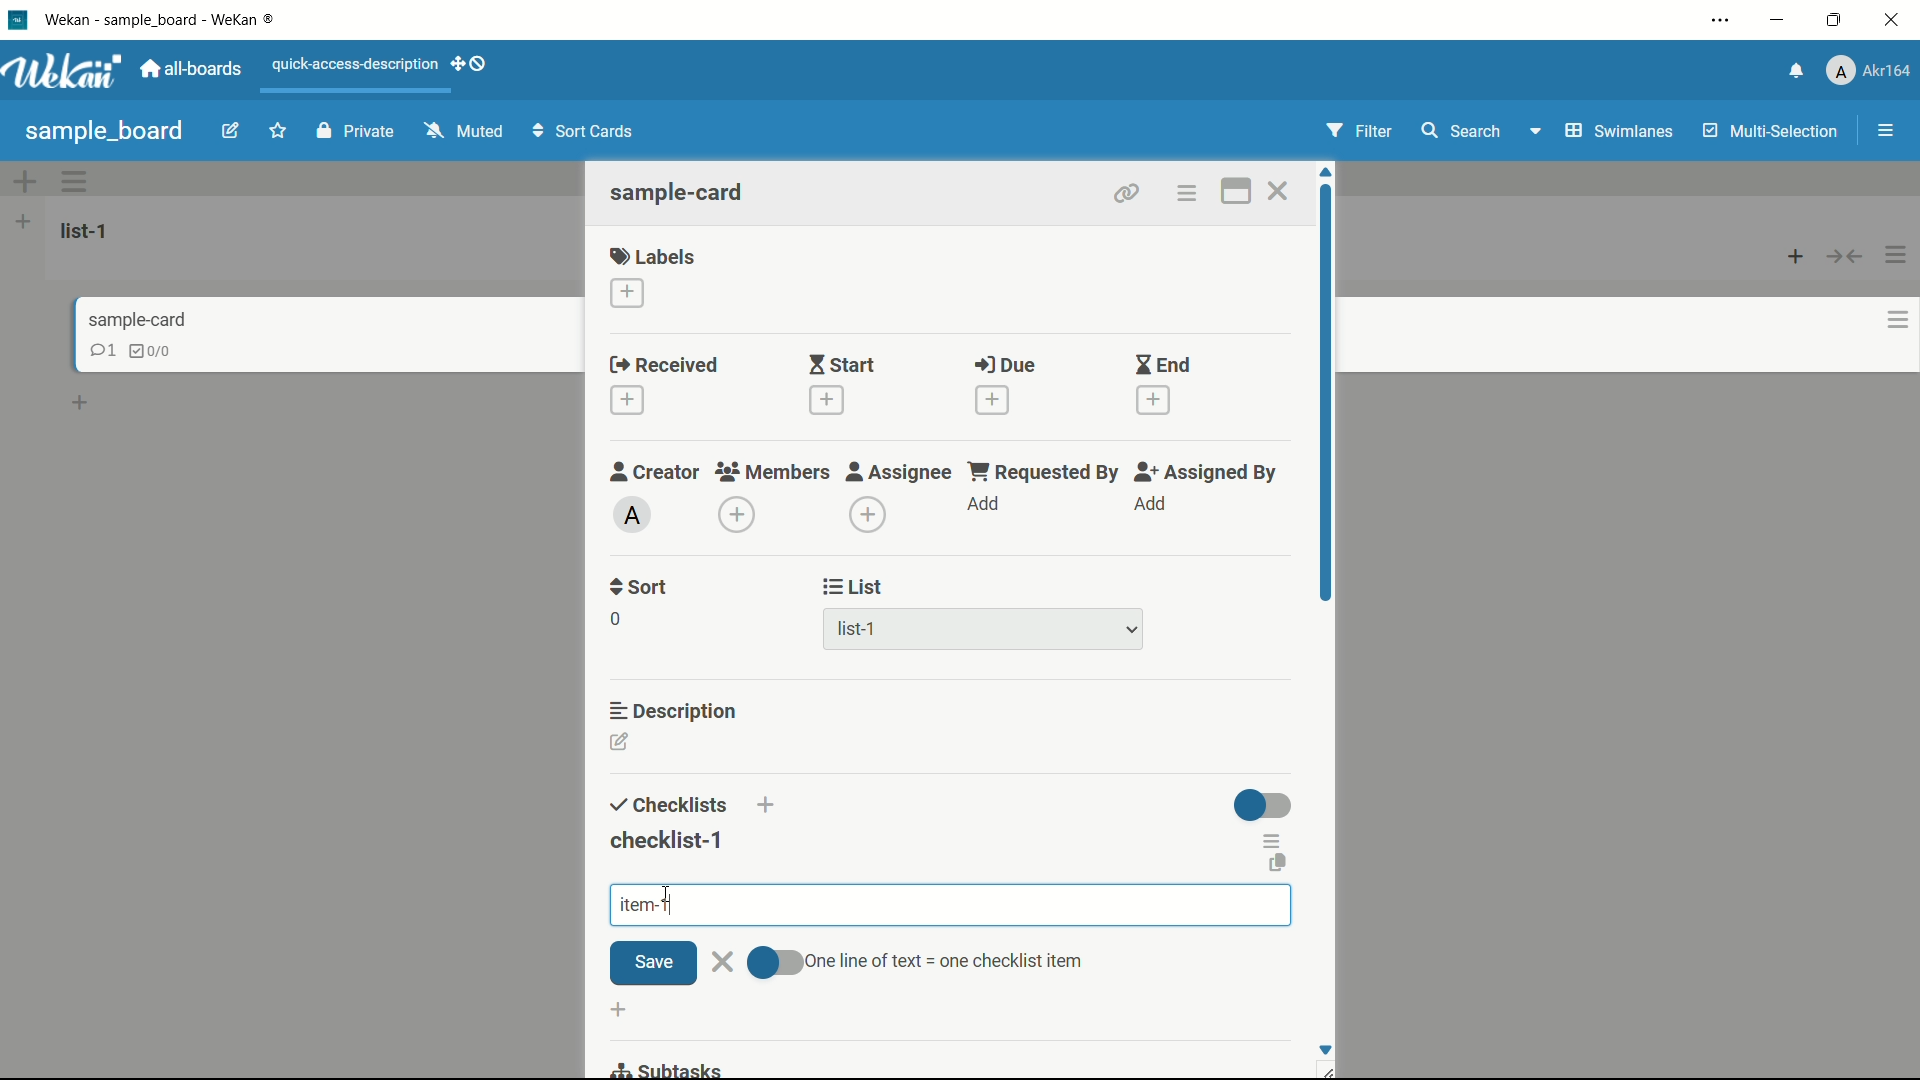  I want to click on favourite, so click(278, 127).